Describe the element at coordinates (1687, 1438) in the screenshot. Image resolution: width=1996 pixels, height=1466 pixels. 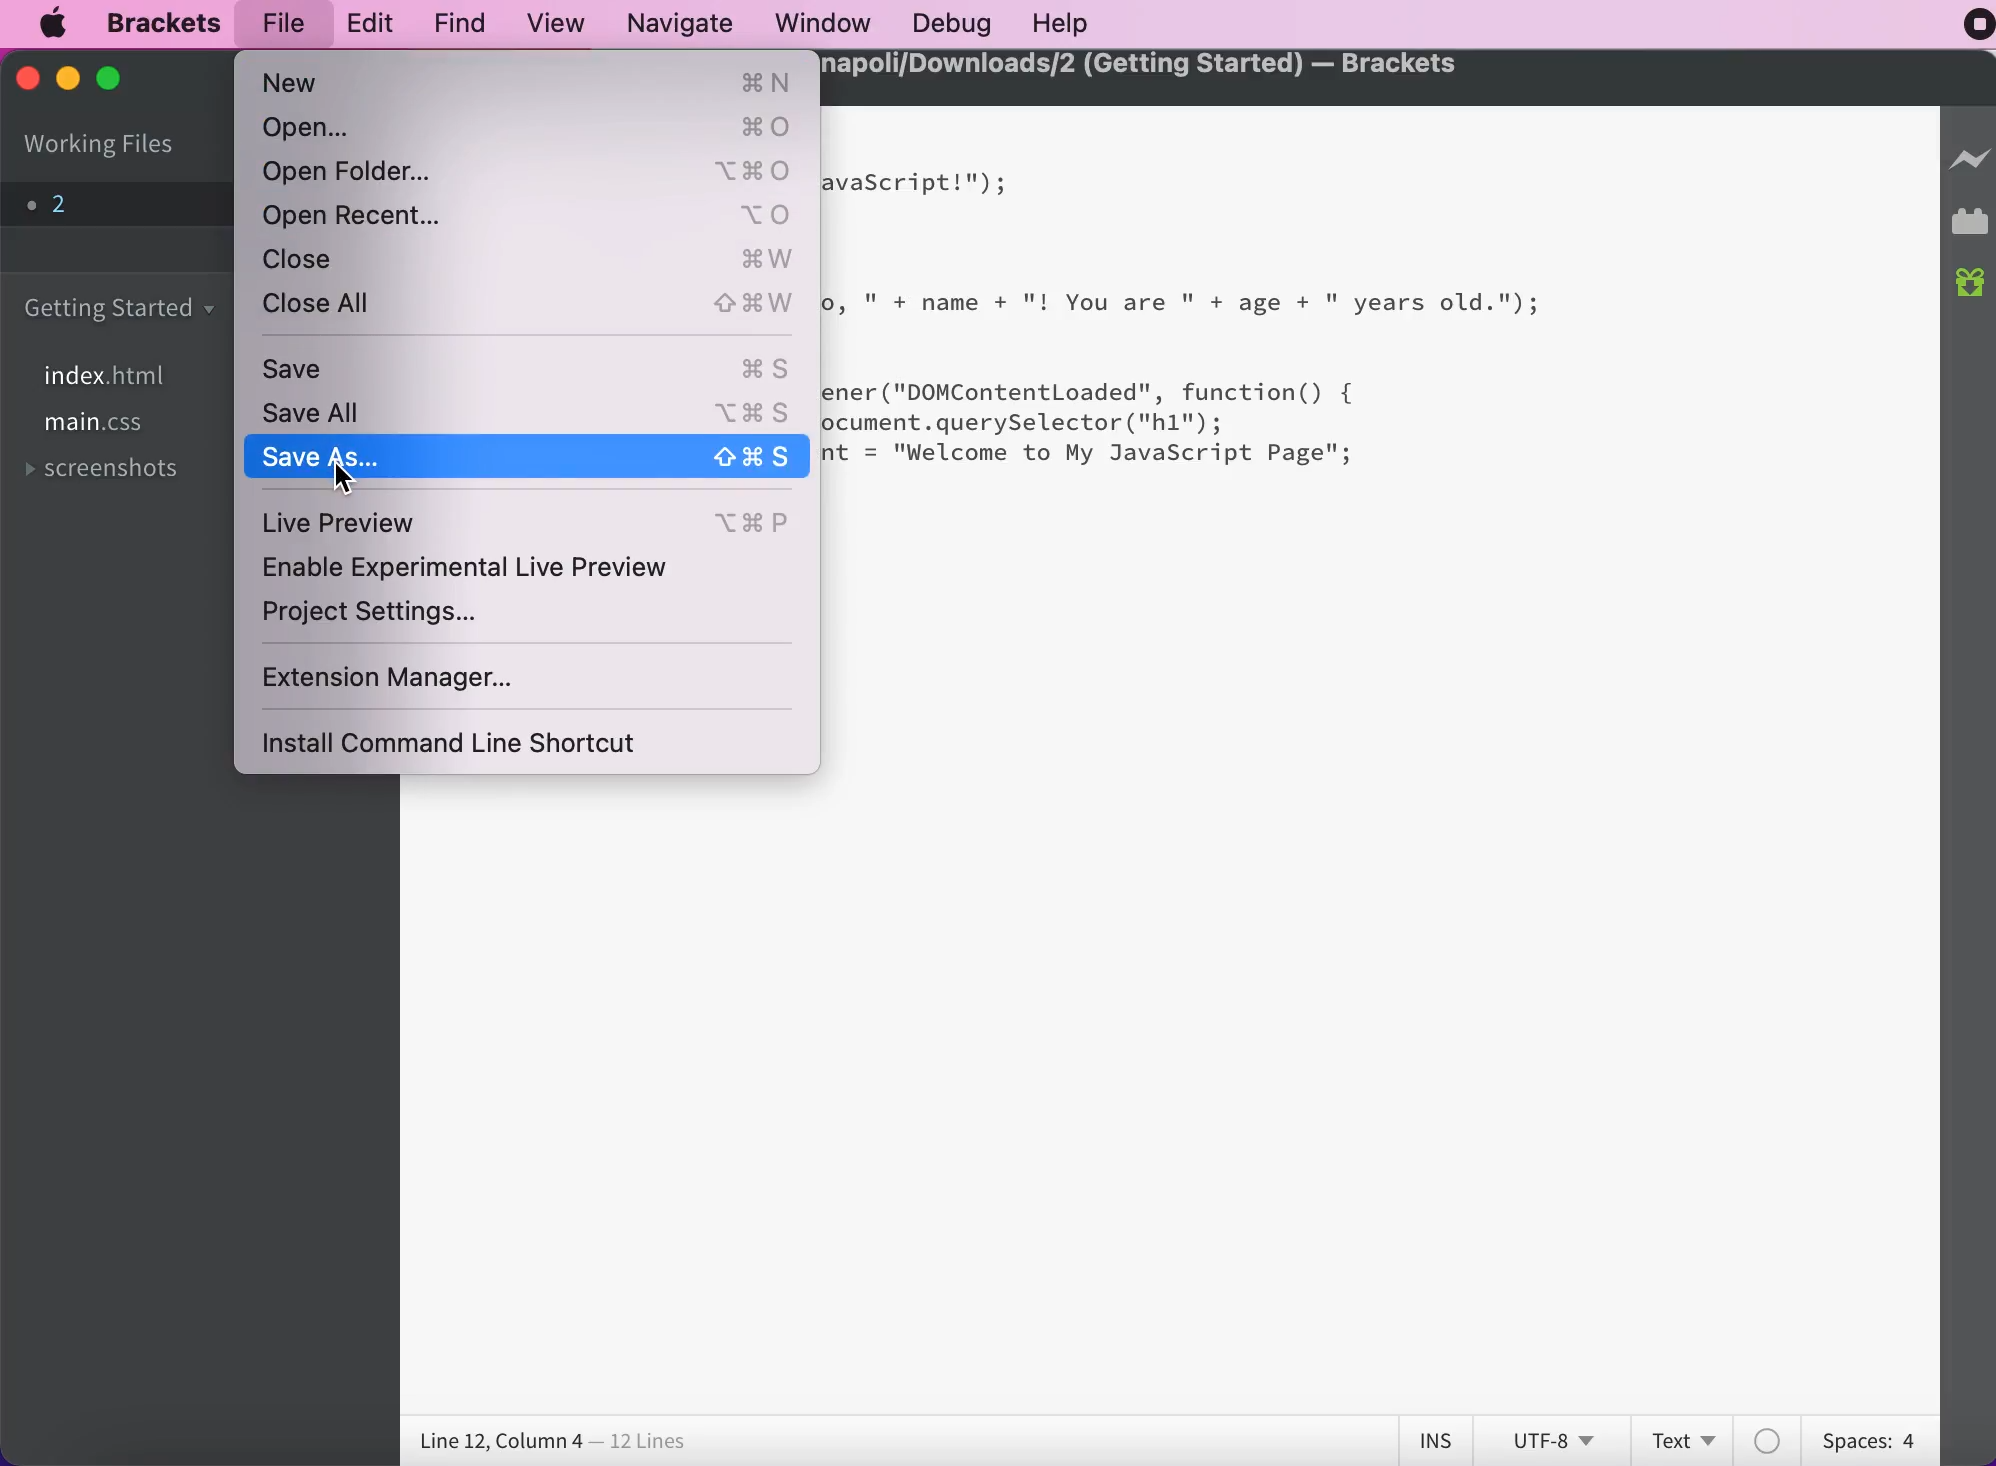
I see `text` at that location.